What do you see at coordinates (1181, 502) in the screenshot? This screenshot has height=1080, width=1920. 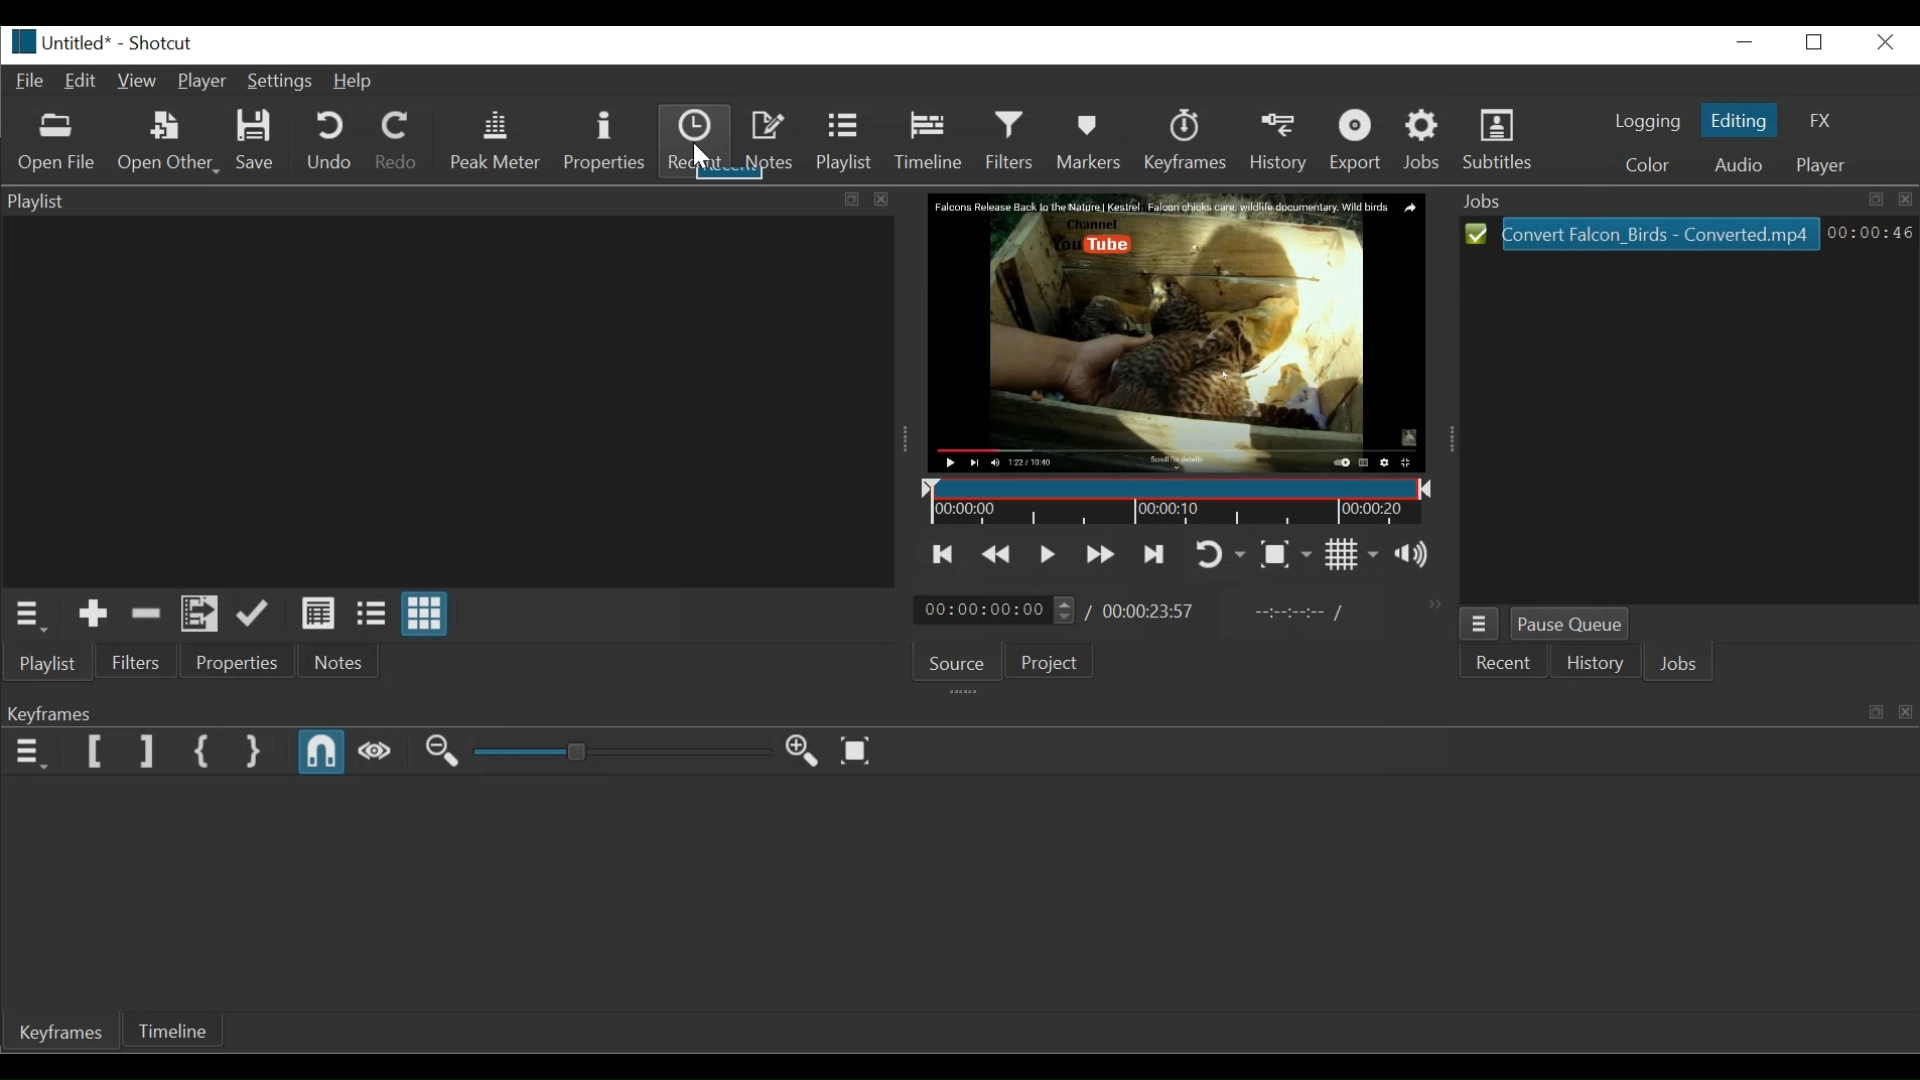 I see `Timeline` at bounding box center [1181, 502].